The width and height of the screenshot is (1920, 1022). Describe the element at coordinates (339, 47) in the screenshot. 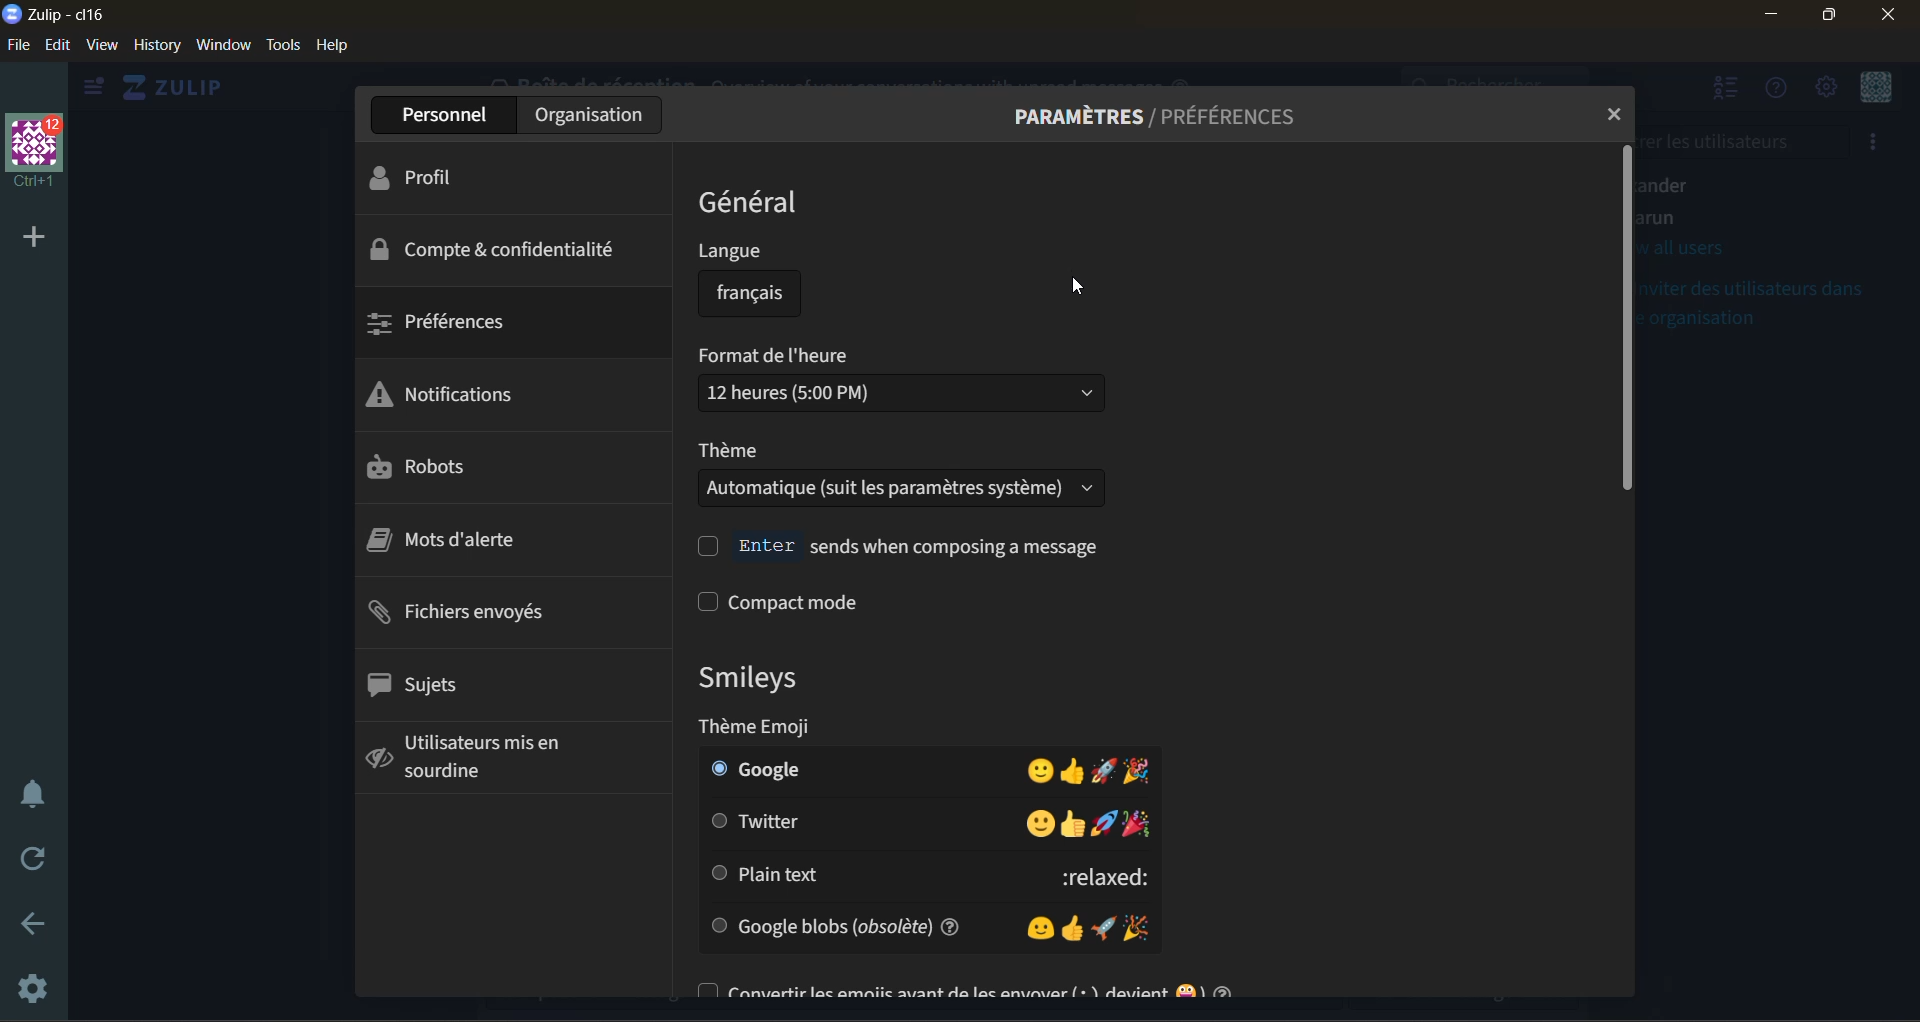

I see `help` at that location.